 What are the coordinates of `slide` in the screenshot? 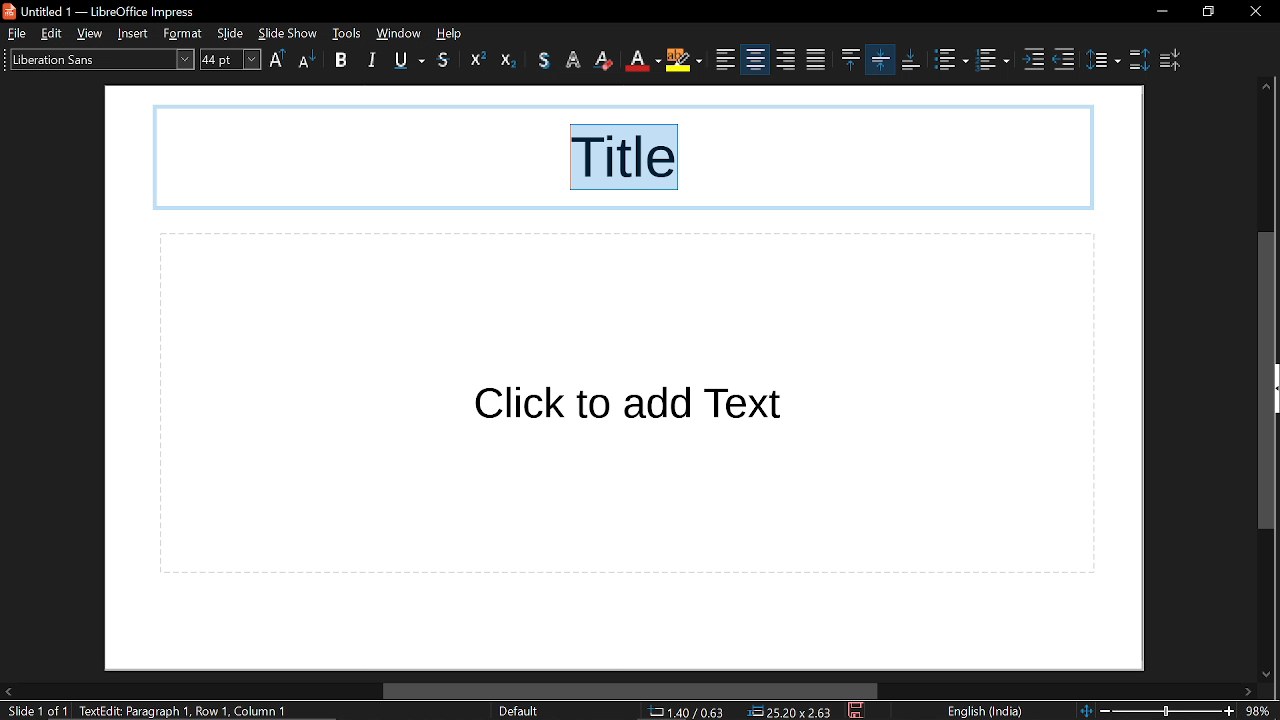 It's located at (233, 34).